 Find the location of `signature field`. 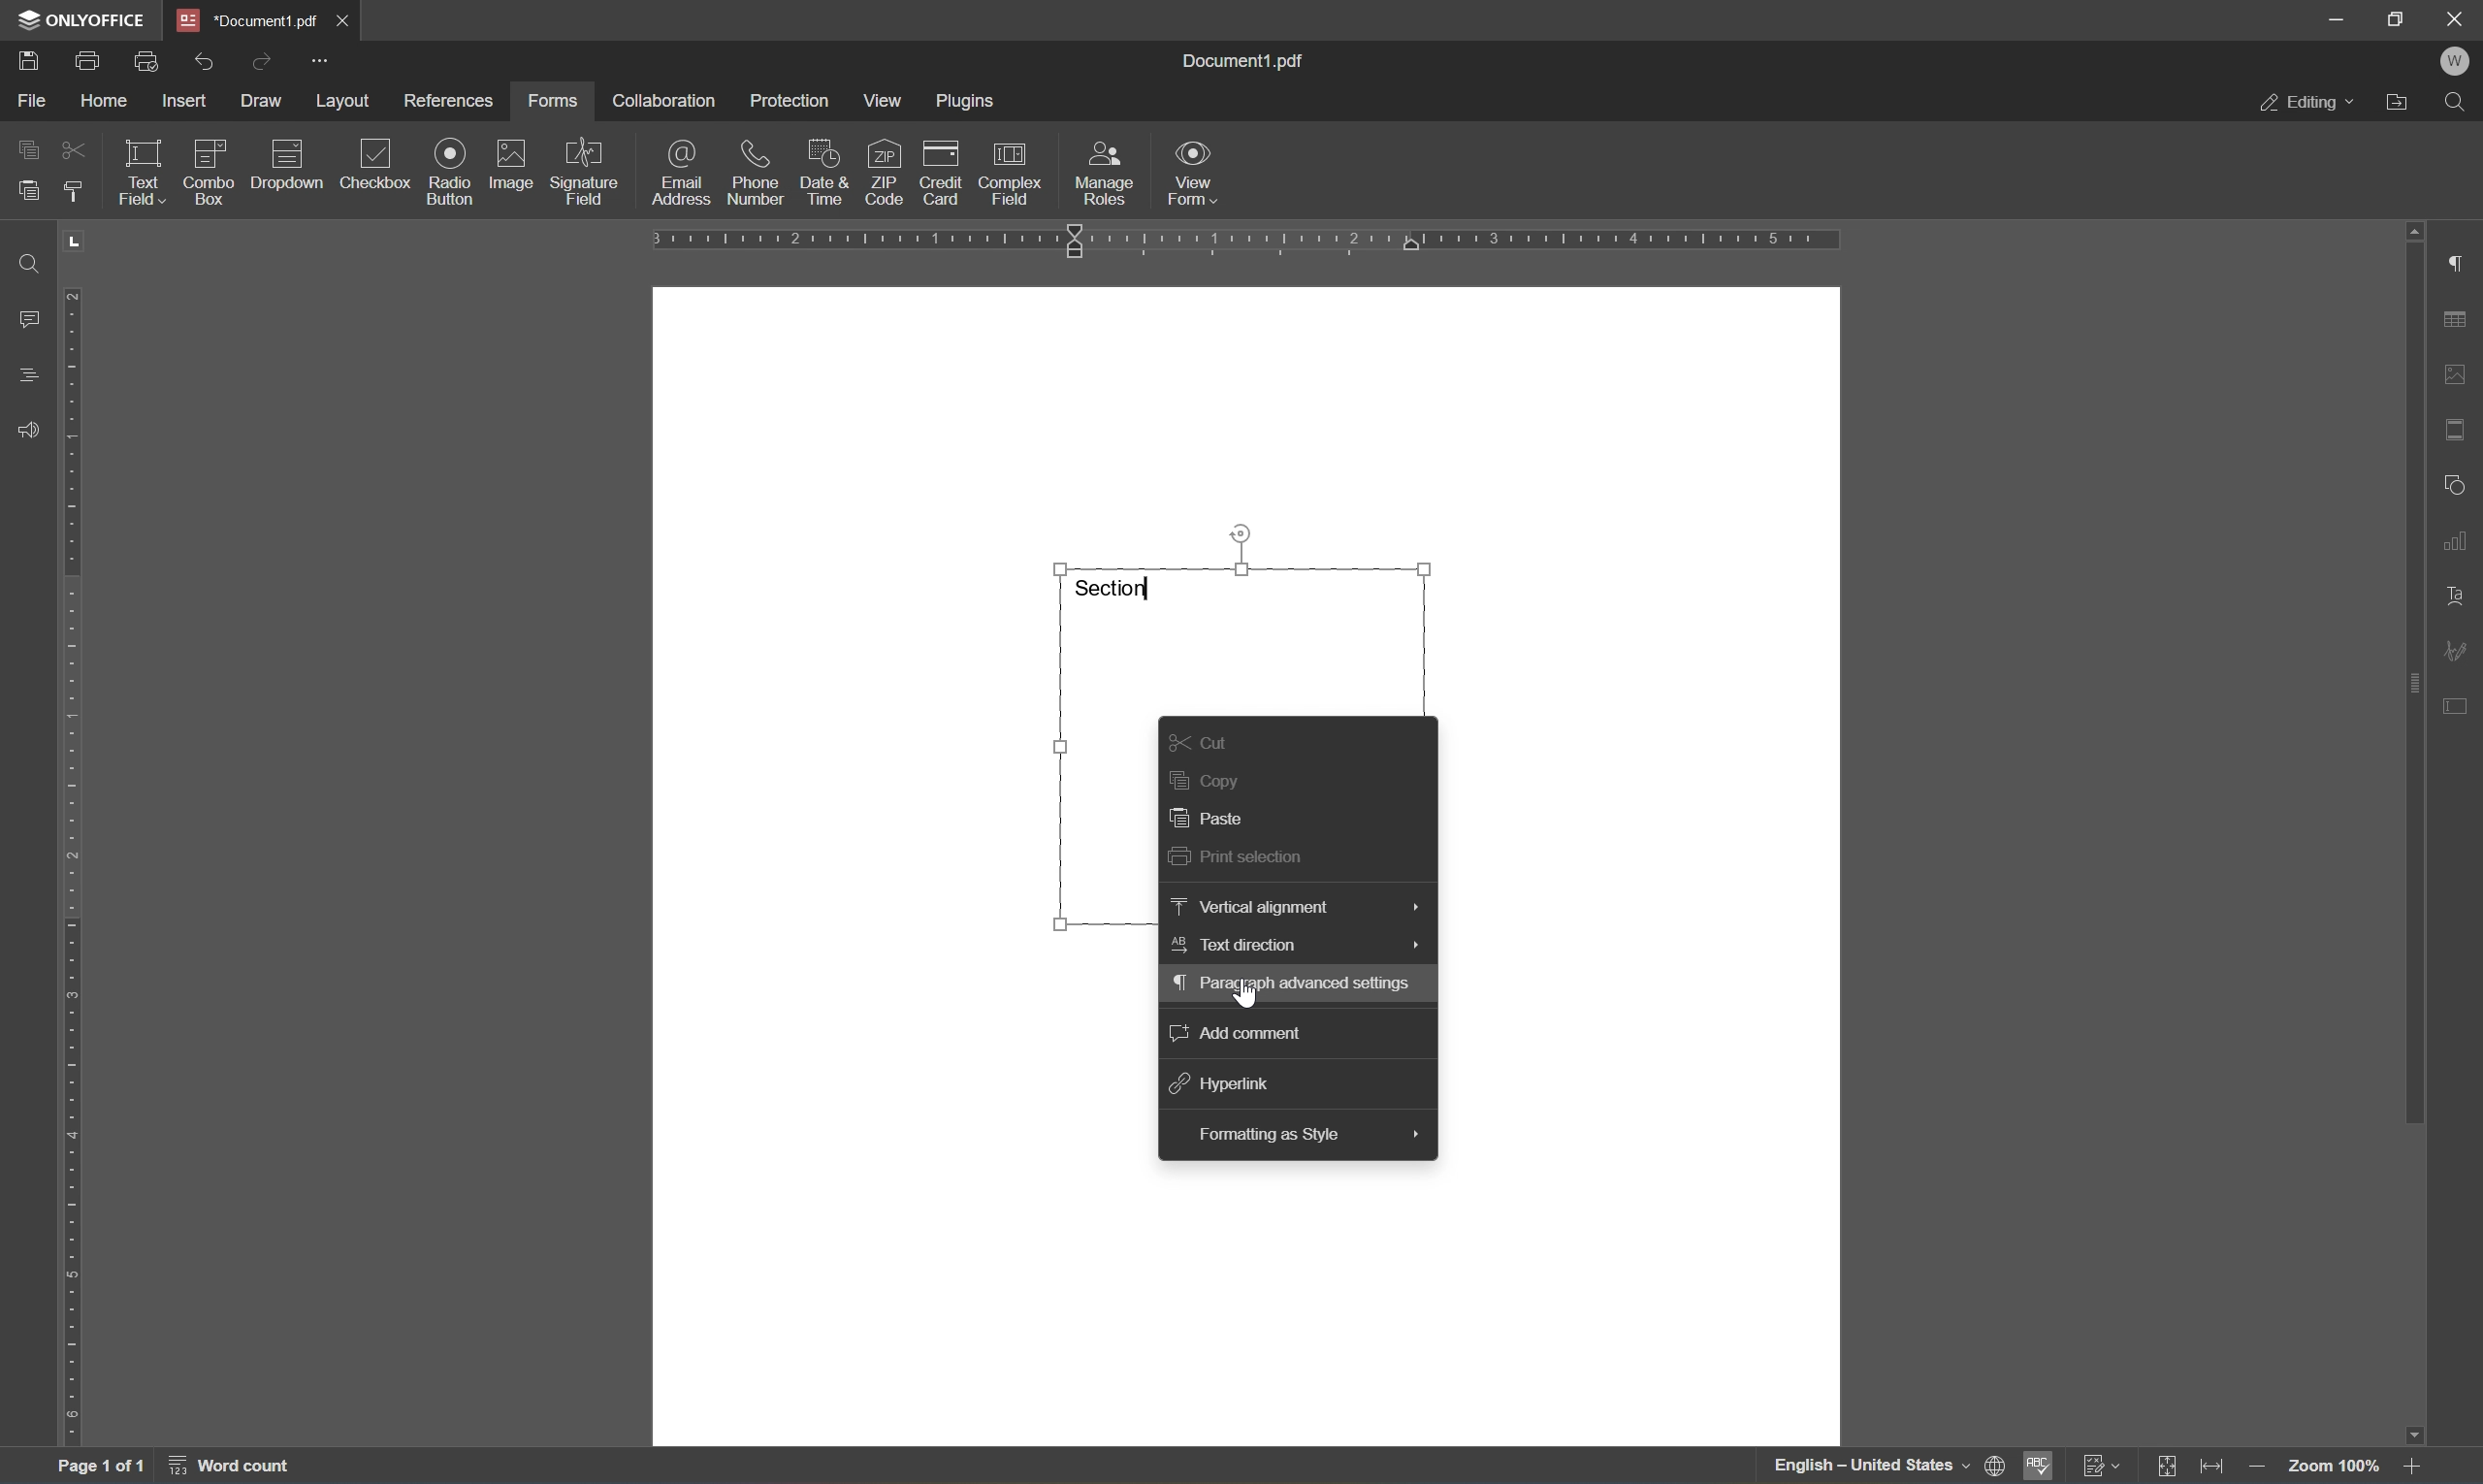

signature field is located at coordinates (585, 174).